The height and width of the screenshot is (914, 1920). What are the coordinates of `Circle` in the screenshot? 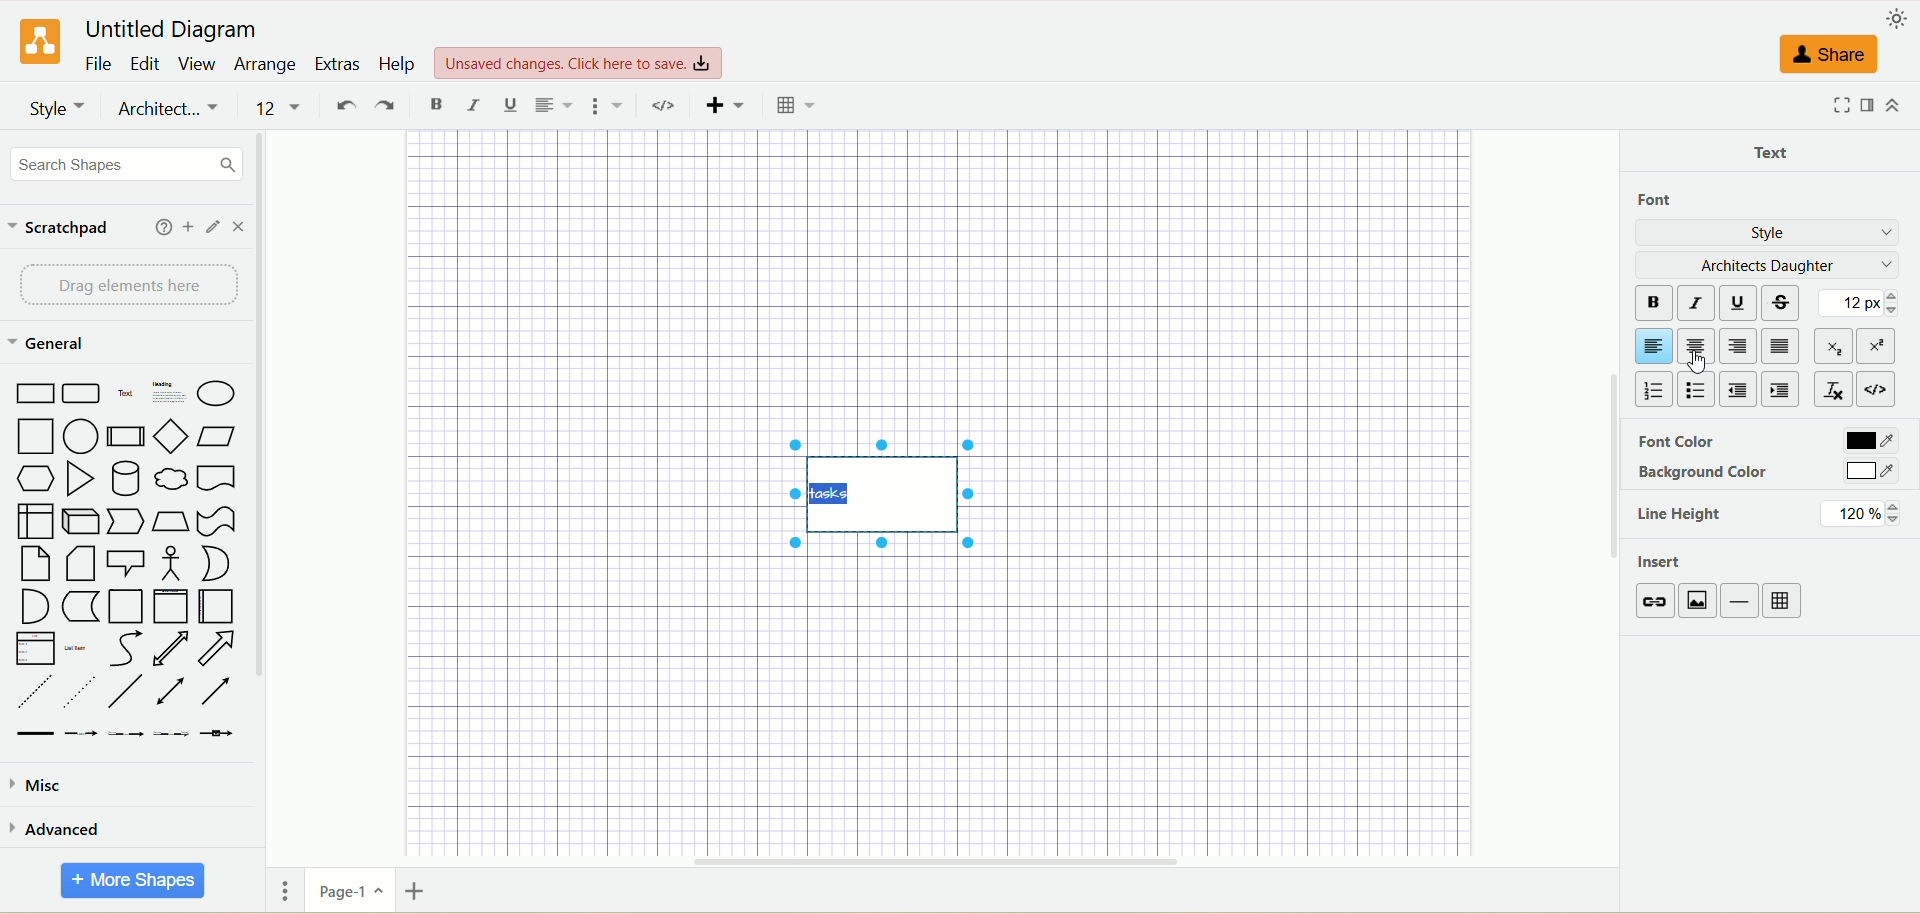 It's located at (82, 437).